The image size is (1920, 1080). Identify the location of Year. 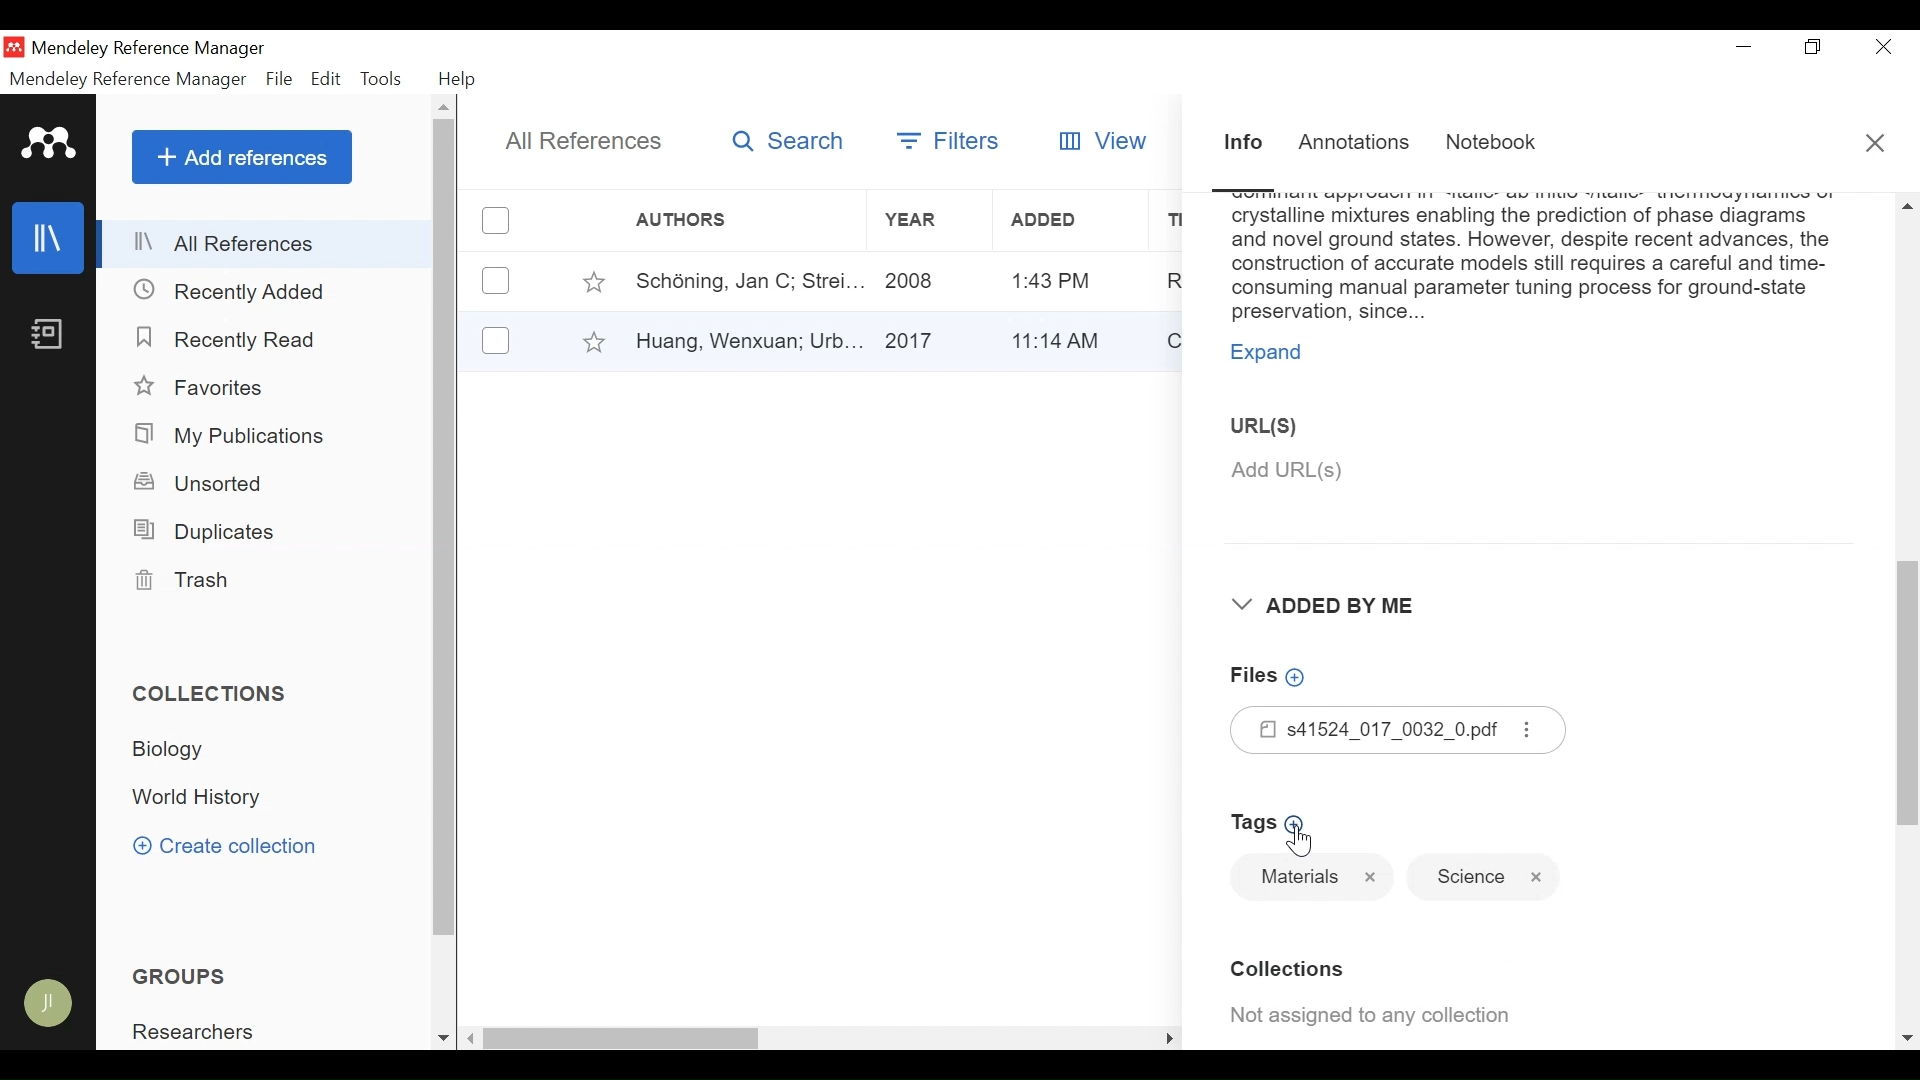
(927, 280).